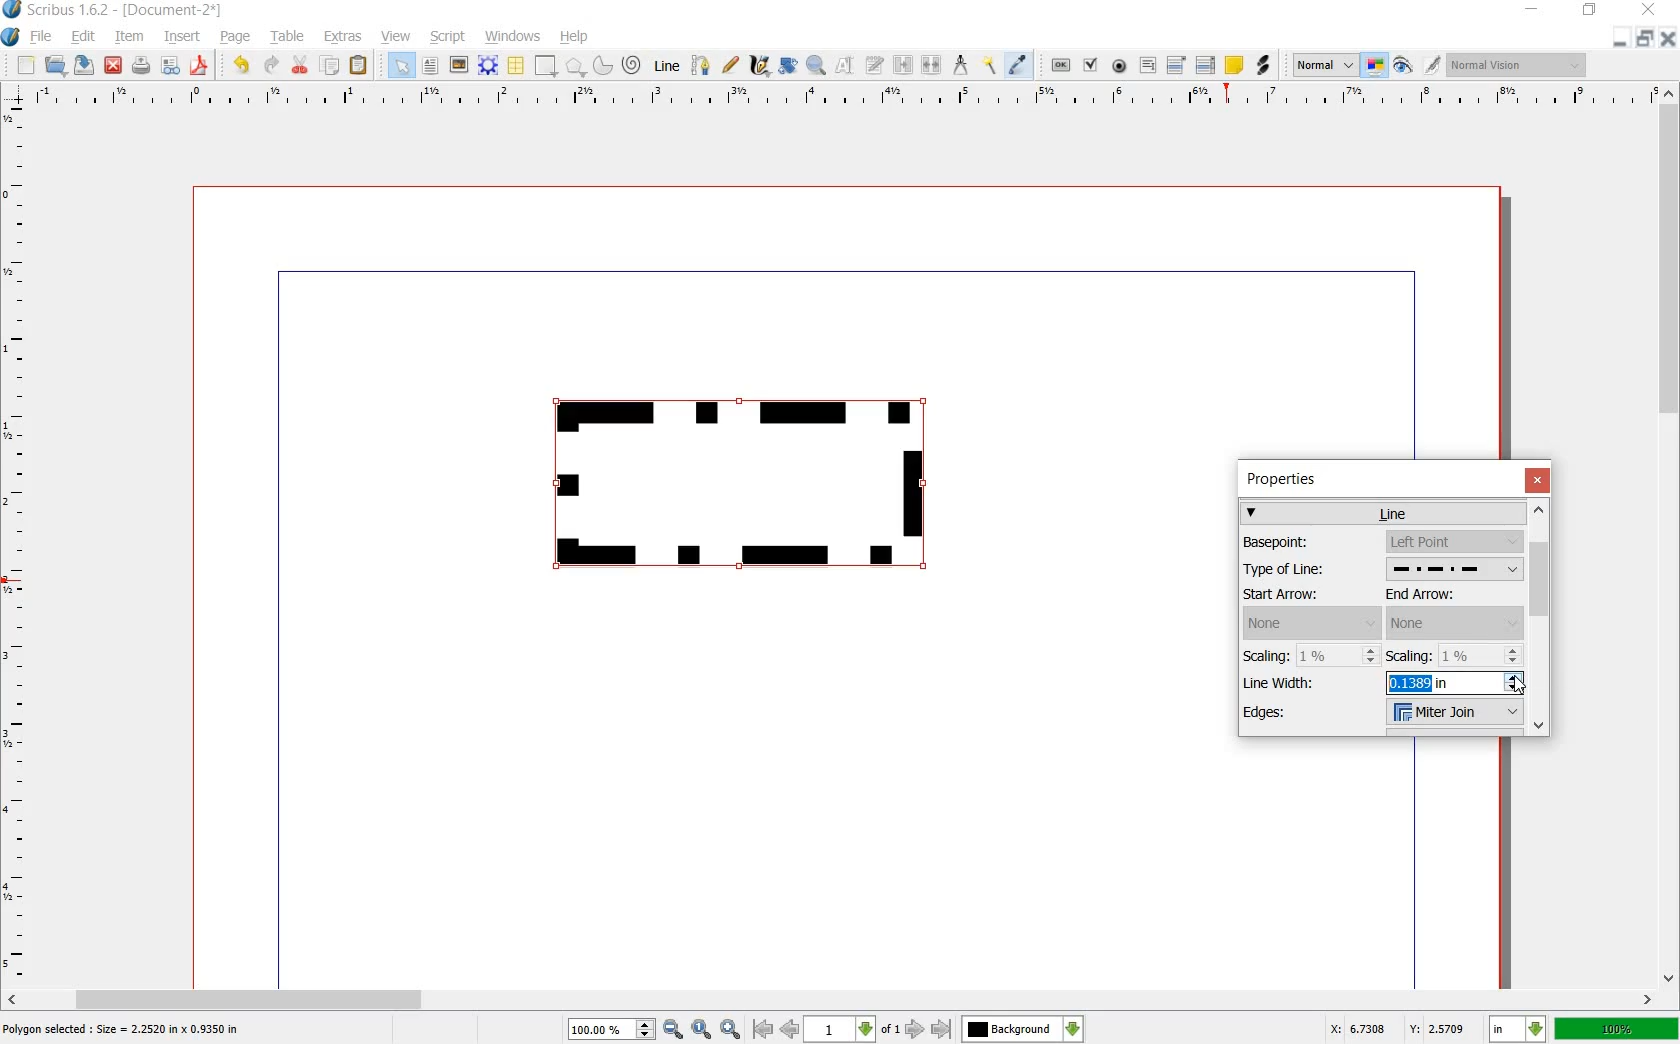 The width and height of the screenshot is (1680, 1044). Describe the element at coordinates (127, 37) in the screenshot. I see `ITEM` at that location.